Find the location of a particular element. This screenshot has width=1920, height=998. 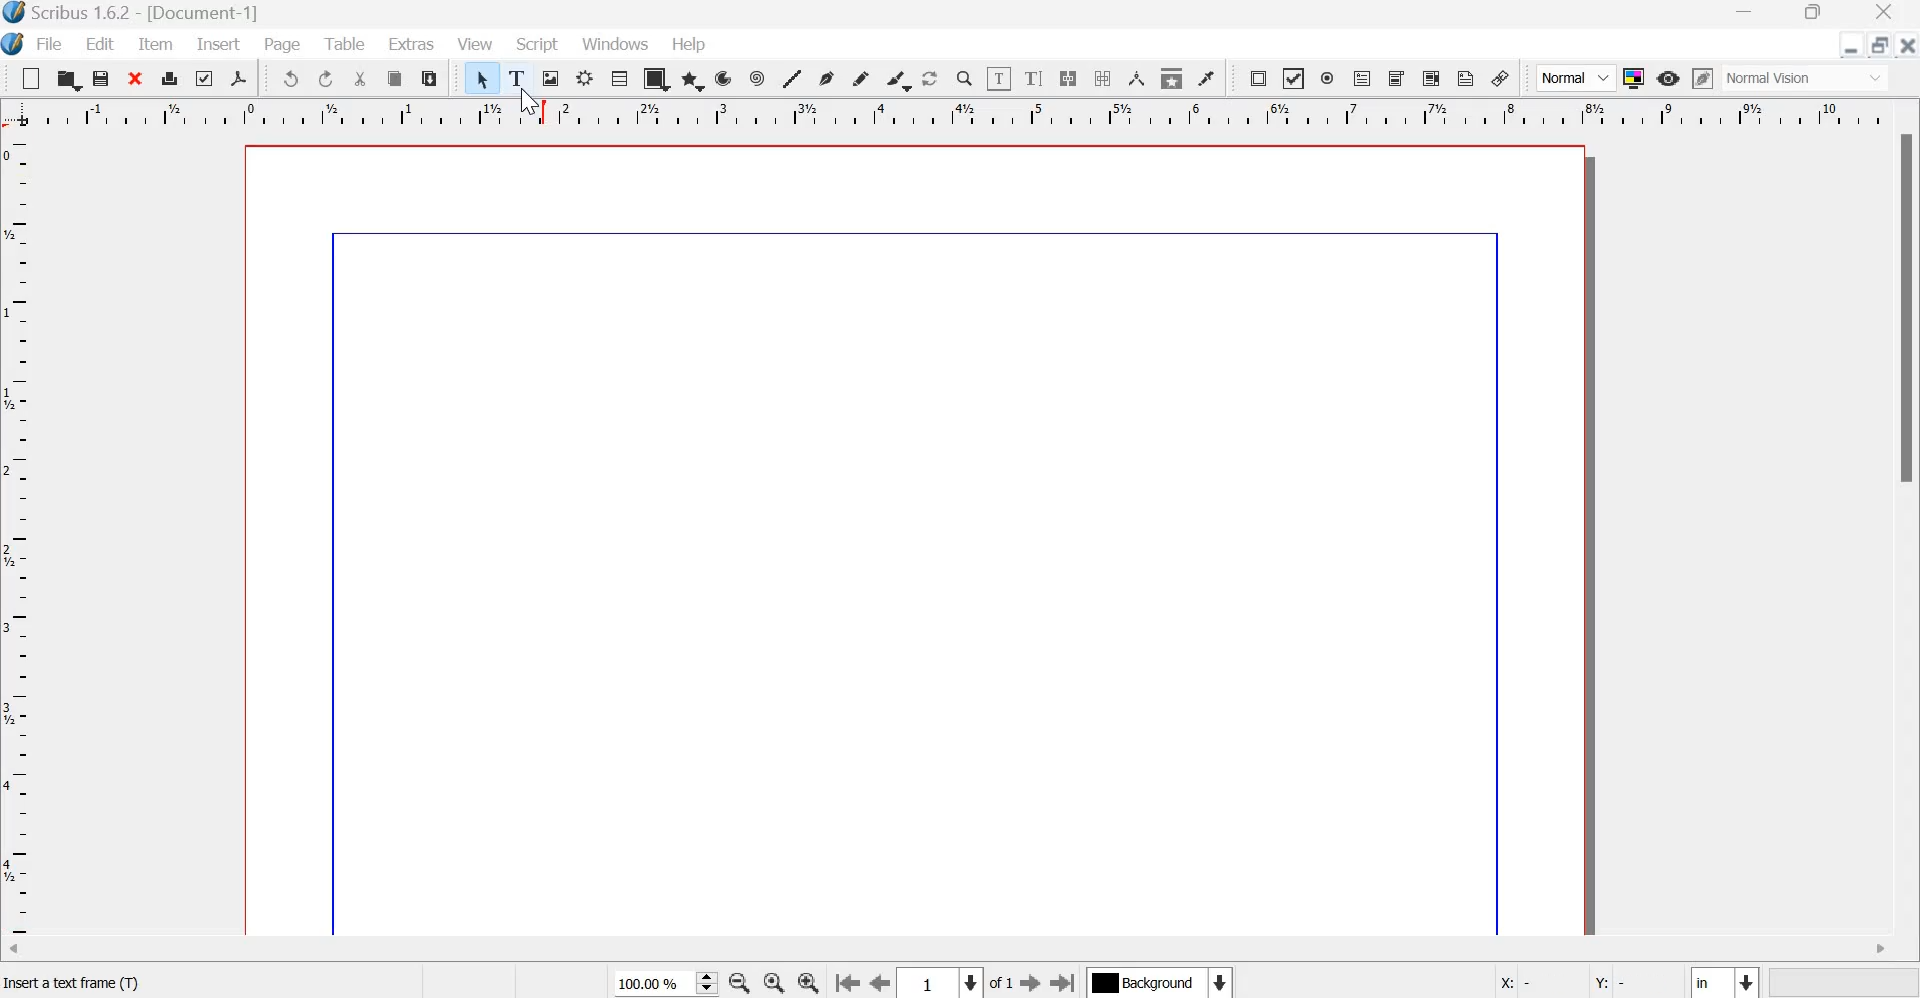

arc is located at coordinates (724, 78).